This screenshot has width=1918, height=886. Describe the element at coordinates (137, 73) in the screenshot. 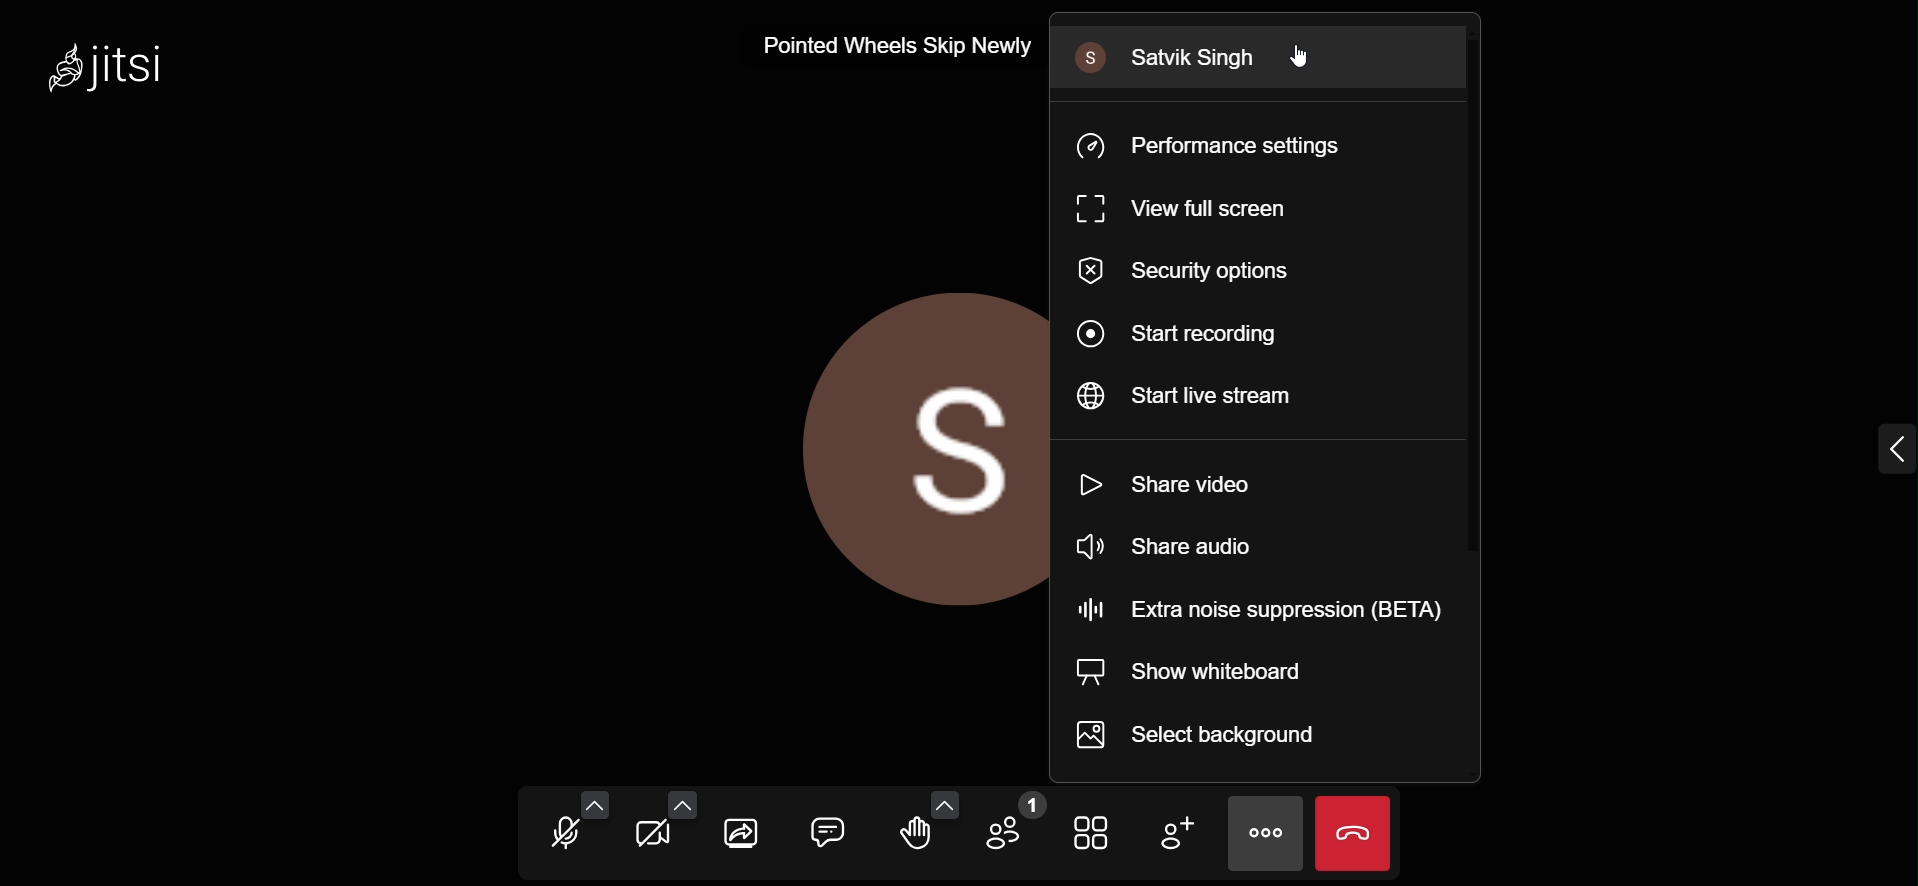

I see `Jitsi` at that location.